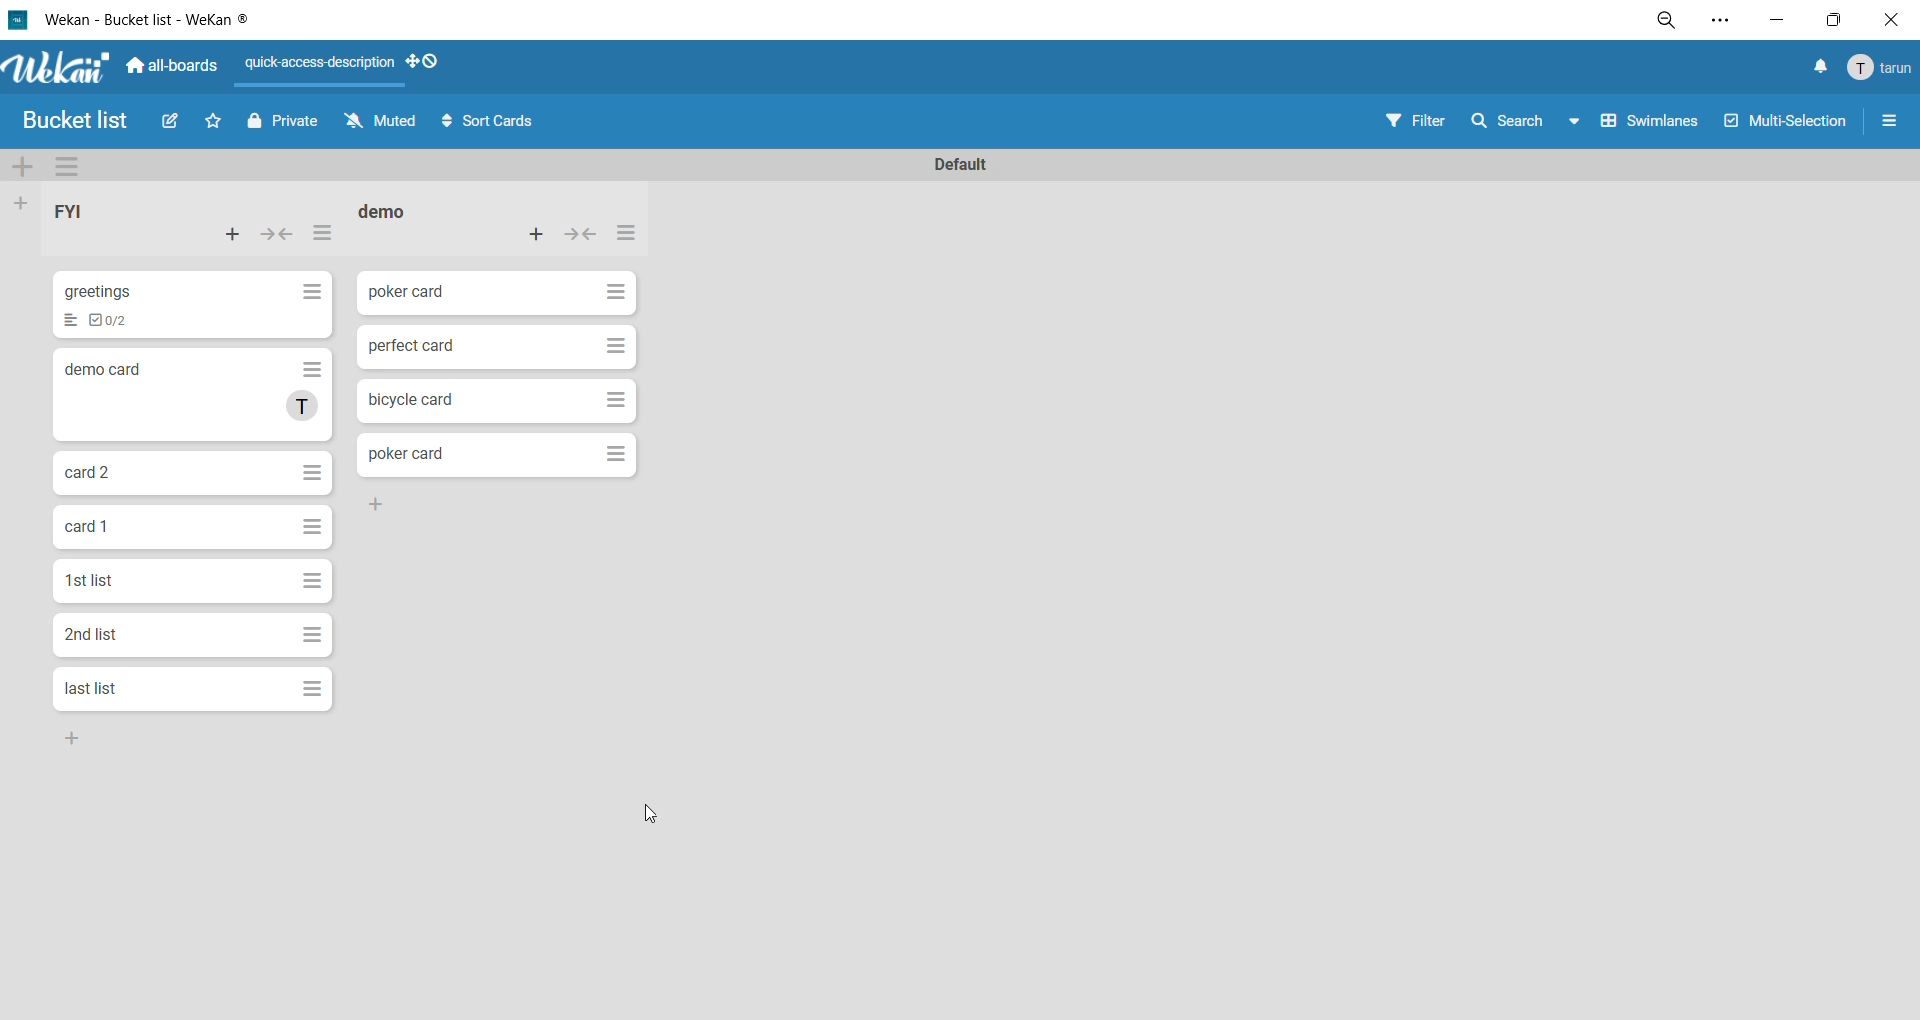  What do you see at coordinates (431, 63) in the screenshot?
I see `show desktop drag handles` at bounding box center [431, 63].